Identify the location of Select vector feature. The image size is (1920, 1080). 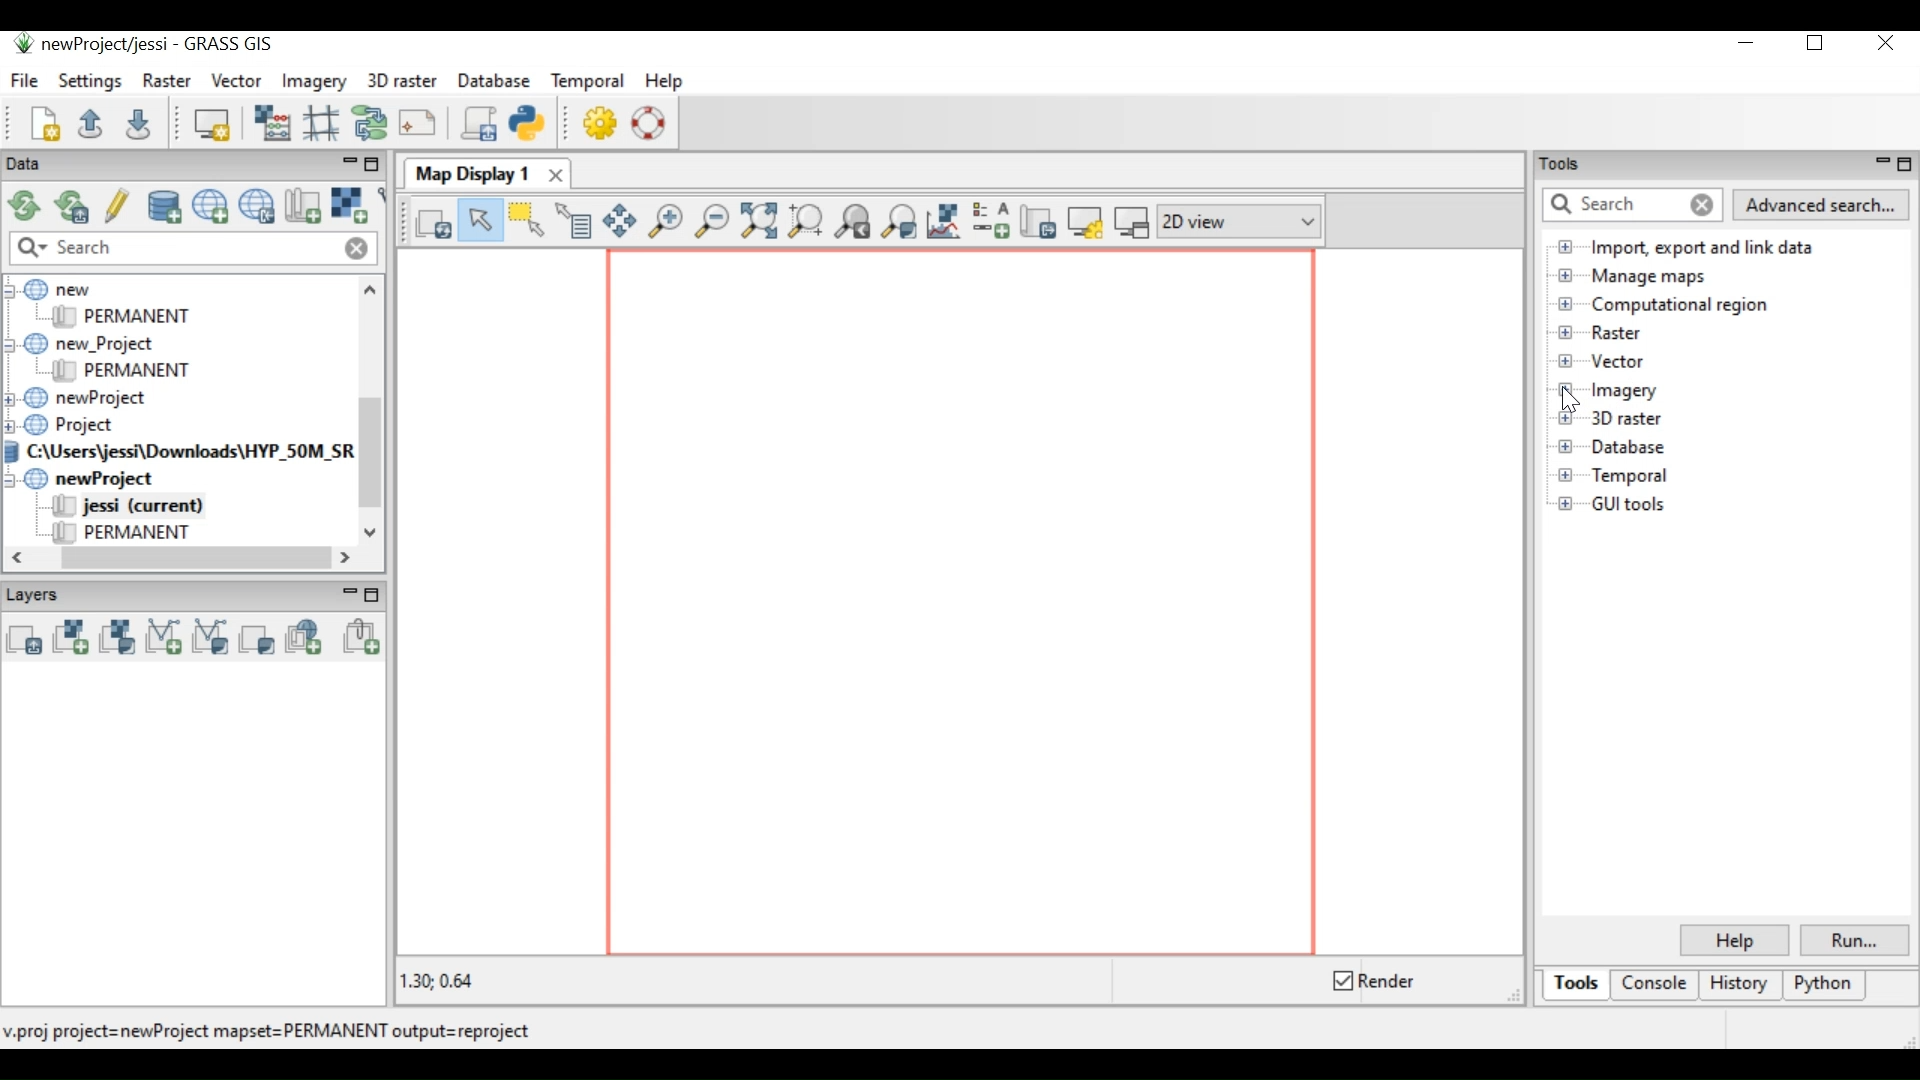
(524, 221).